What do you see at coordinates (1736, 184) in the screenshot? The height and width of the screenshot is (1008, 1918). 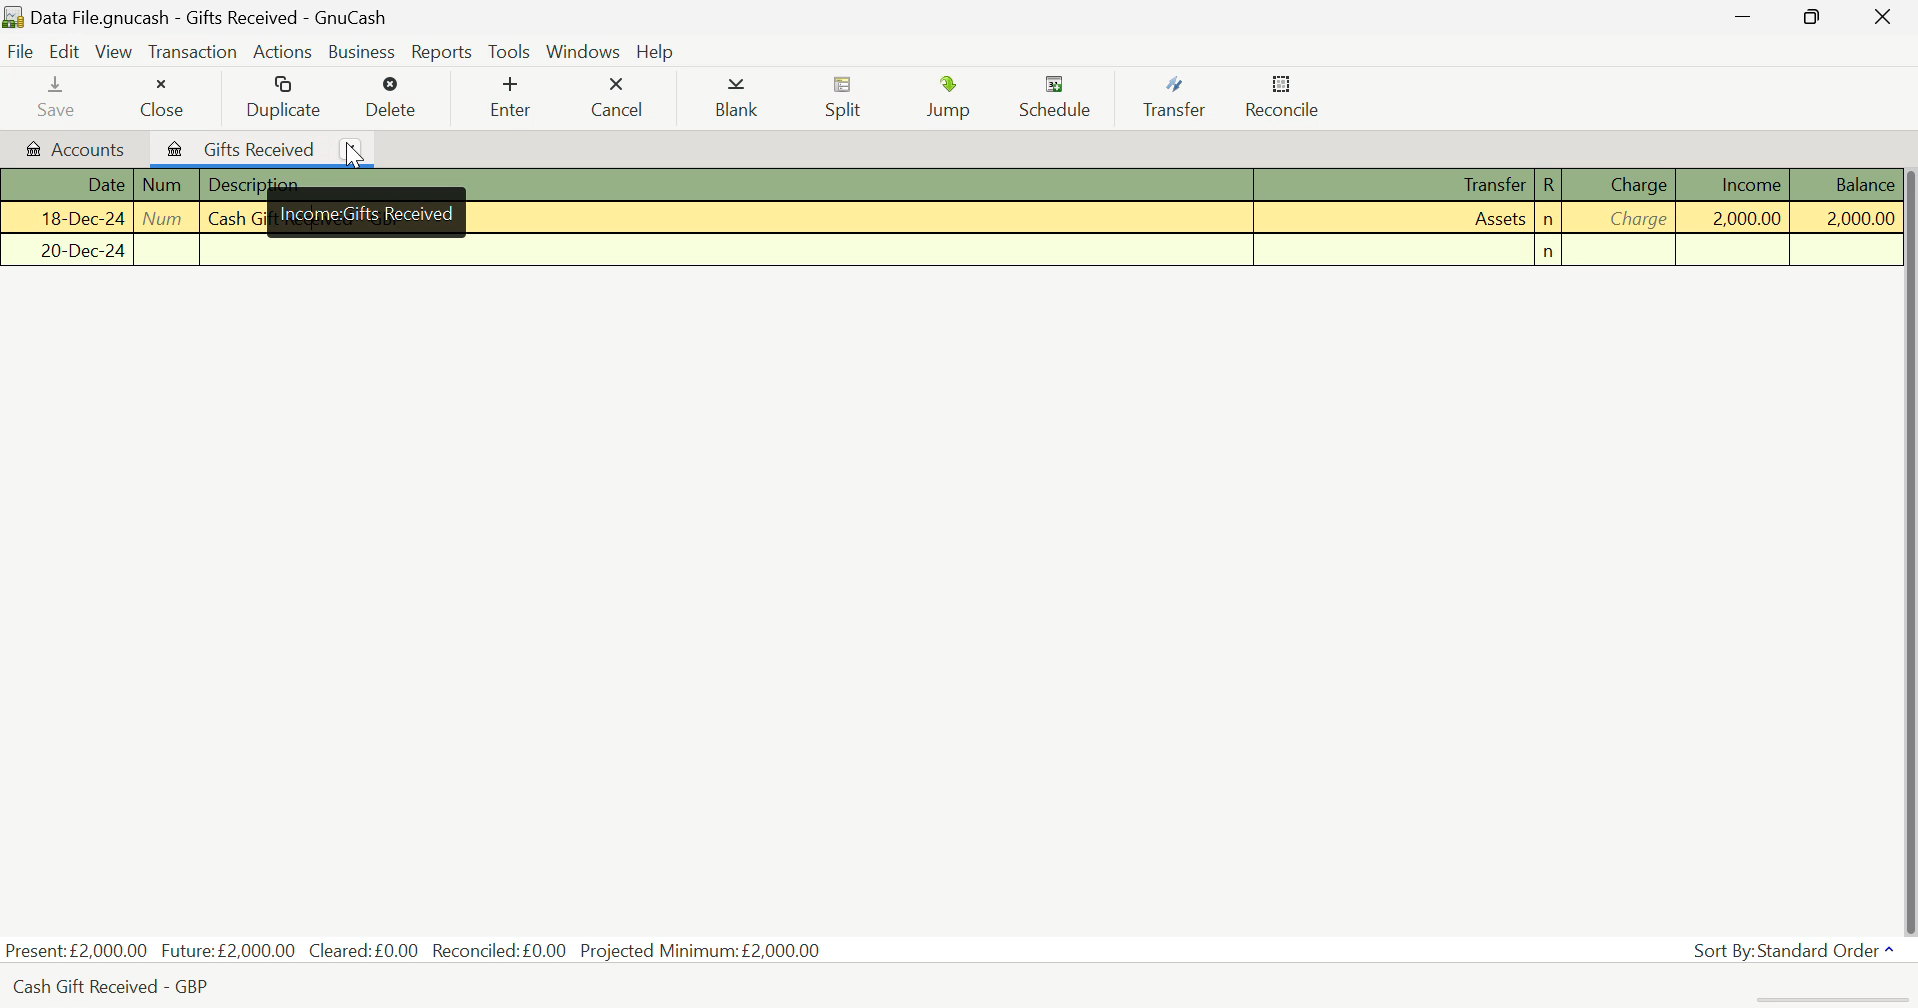 I see `Income` at bounding box center [1736, 184].